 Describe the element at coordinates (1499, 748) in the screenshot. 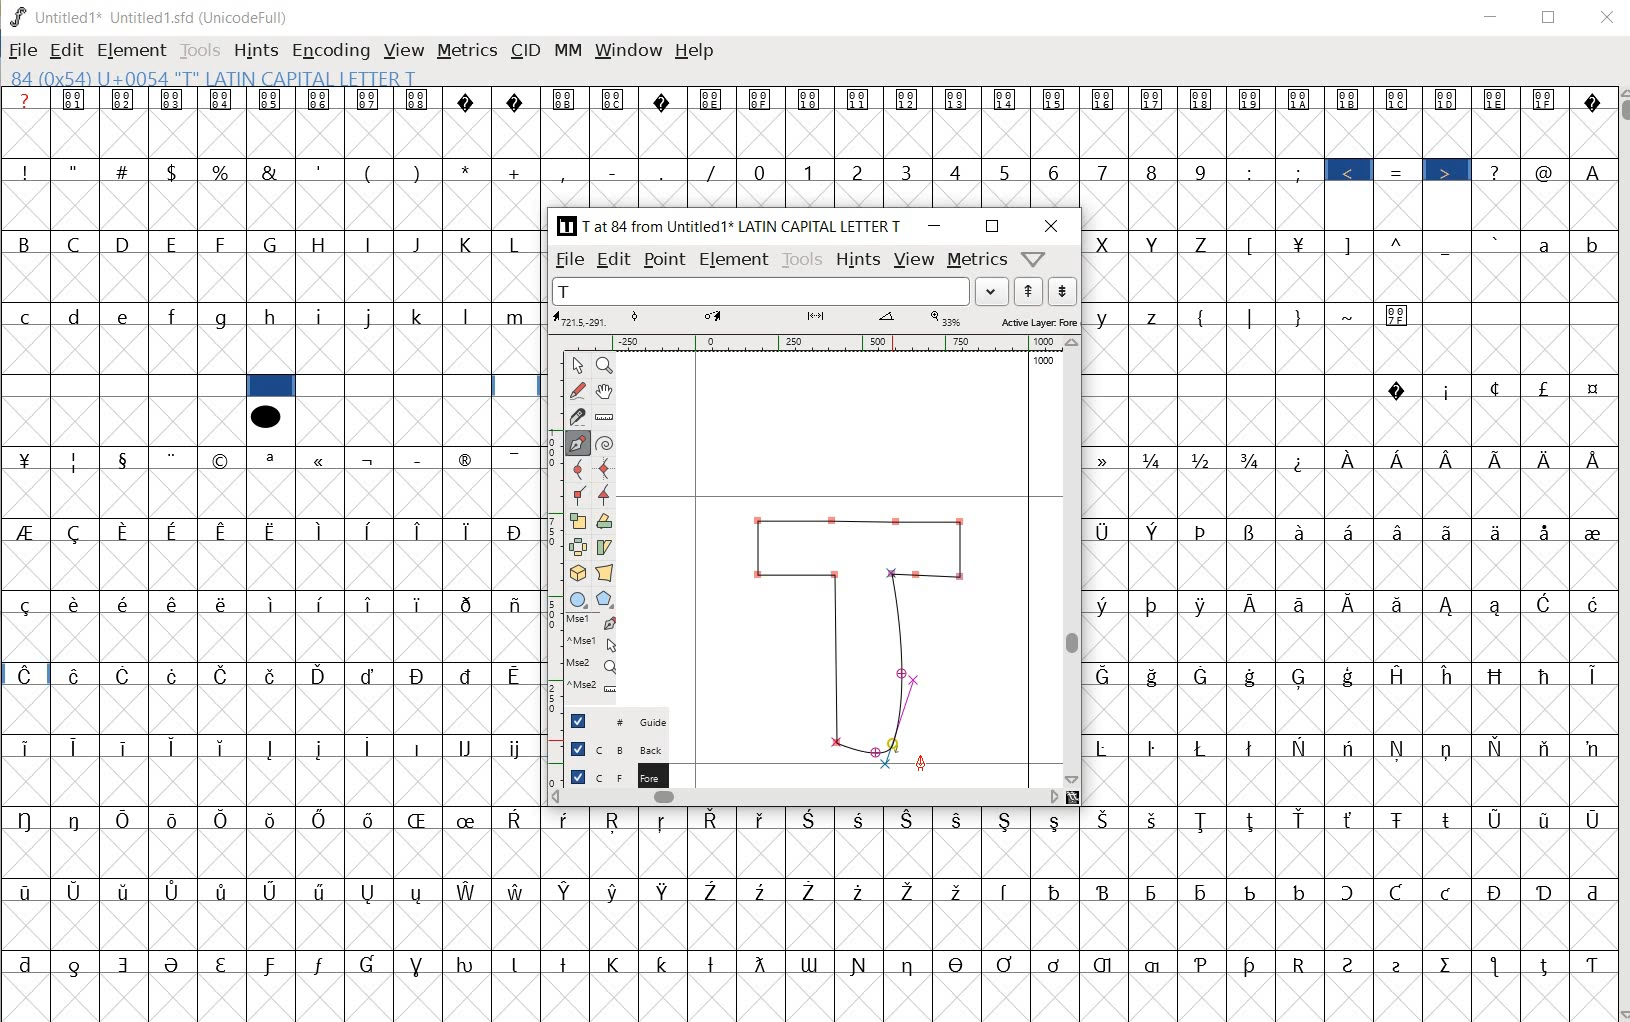

I see `Symbol` at that location.